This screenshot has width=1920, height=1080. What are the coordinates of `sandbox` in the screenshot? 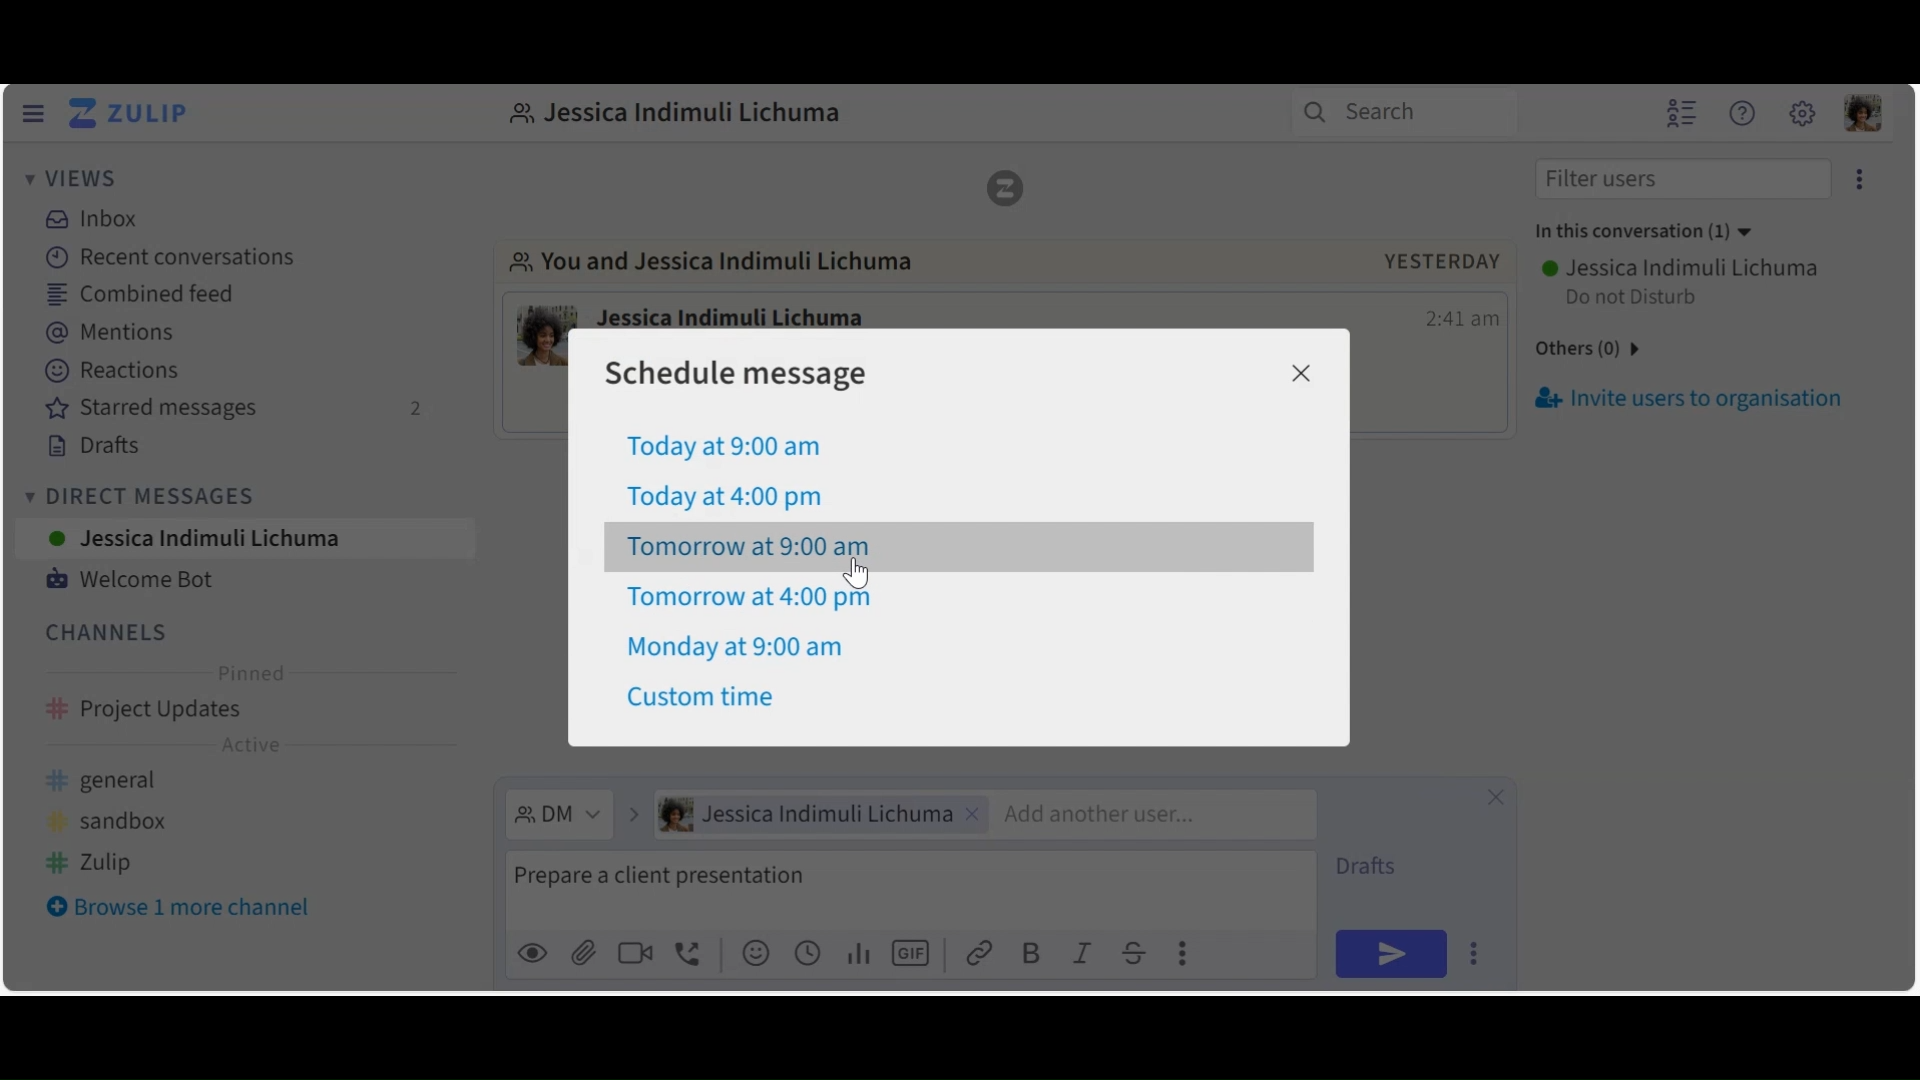 It's located at (131, 822).